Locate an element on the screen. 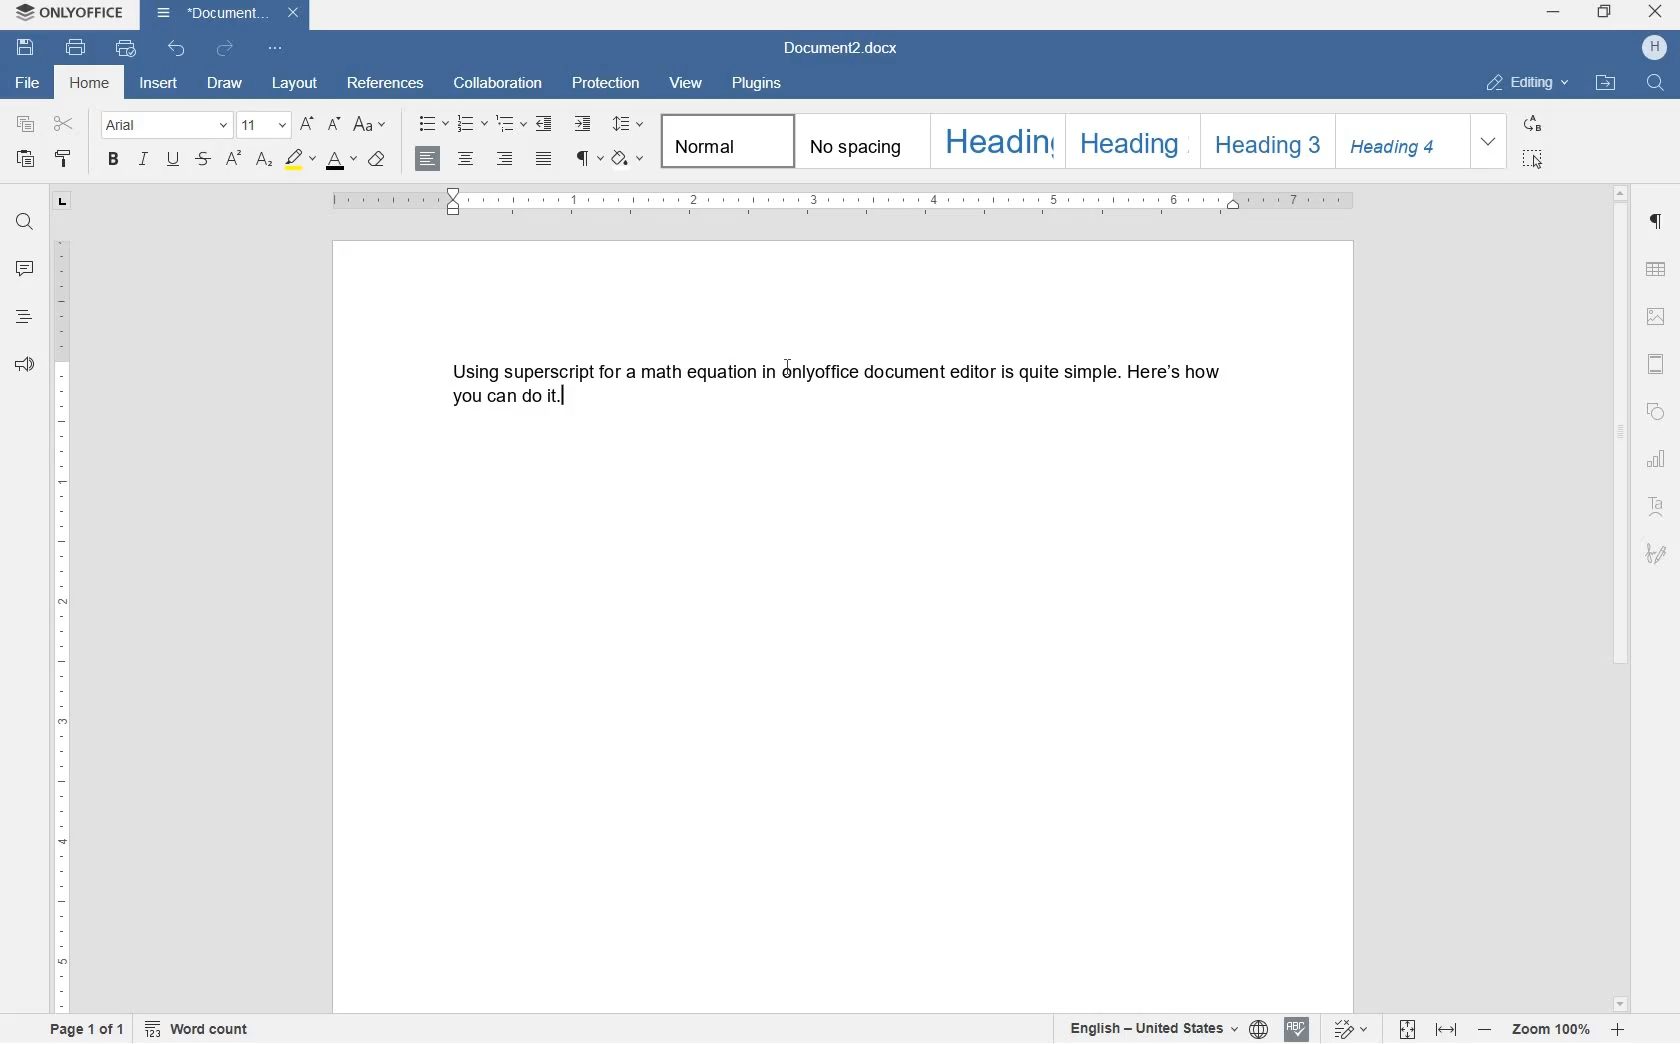 Image resolution: width=1680 pixels, height=1044 pixels. Document2.docx is located at coordinates (842, 48).